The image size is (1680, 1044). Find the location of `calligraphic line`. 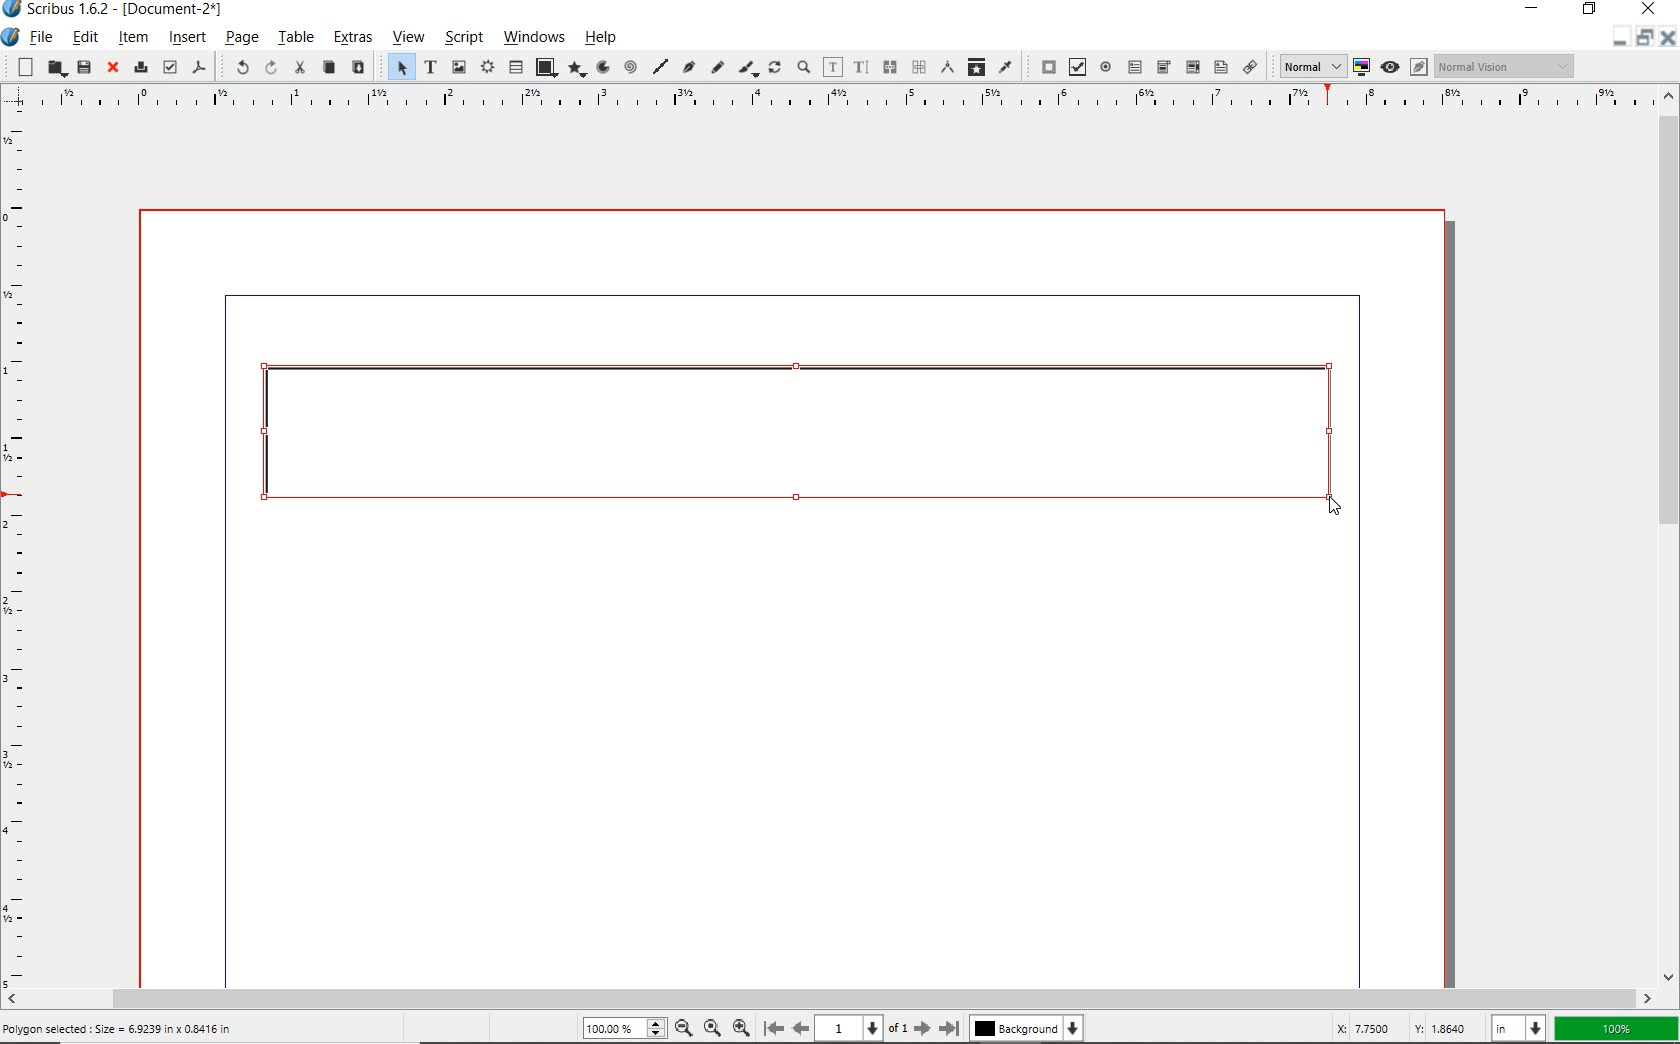

calligraphic line is located at coordinates (749, 69).